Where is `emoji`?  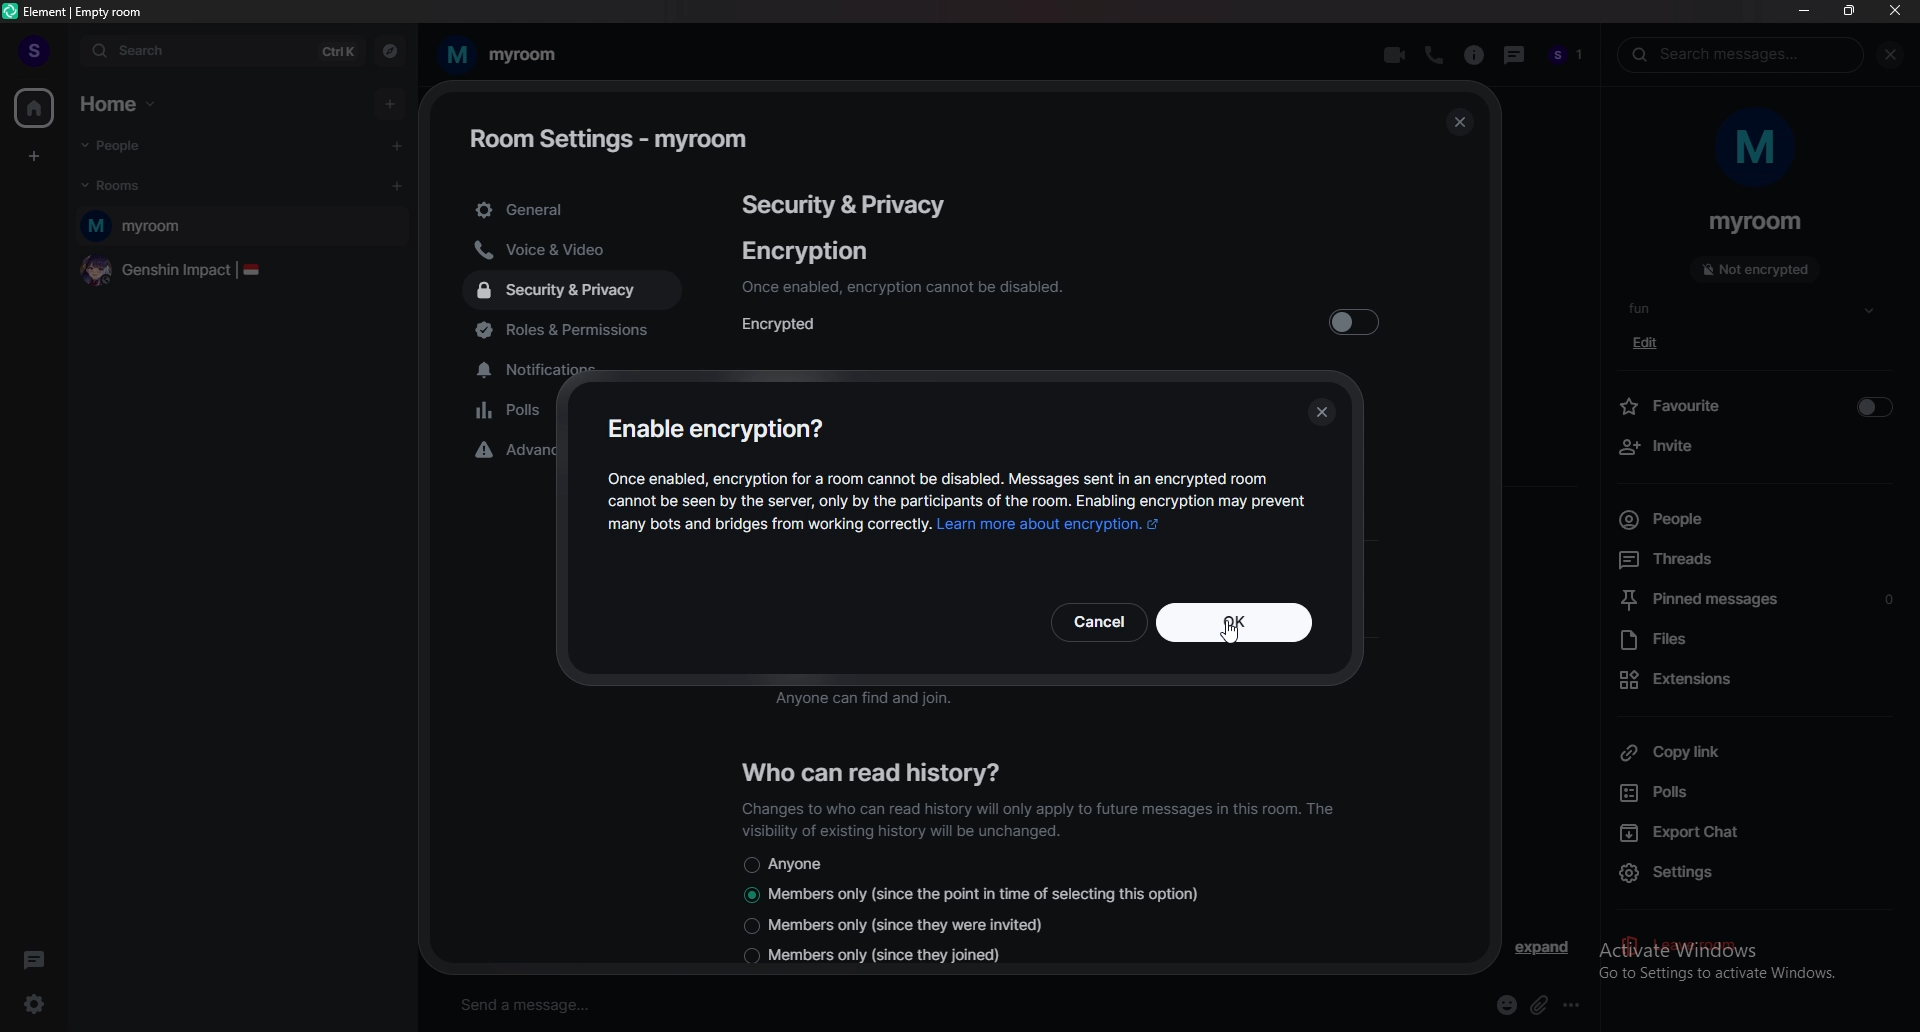
emoji is located at coordinates (1506, 1006).